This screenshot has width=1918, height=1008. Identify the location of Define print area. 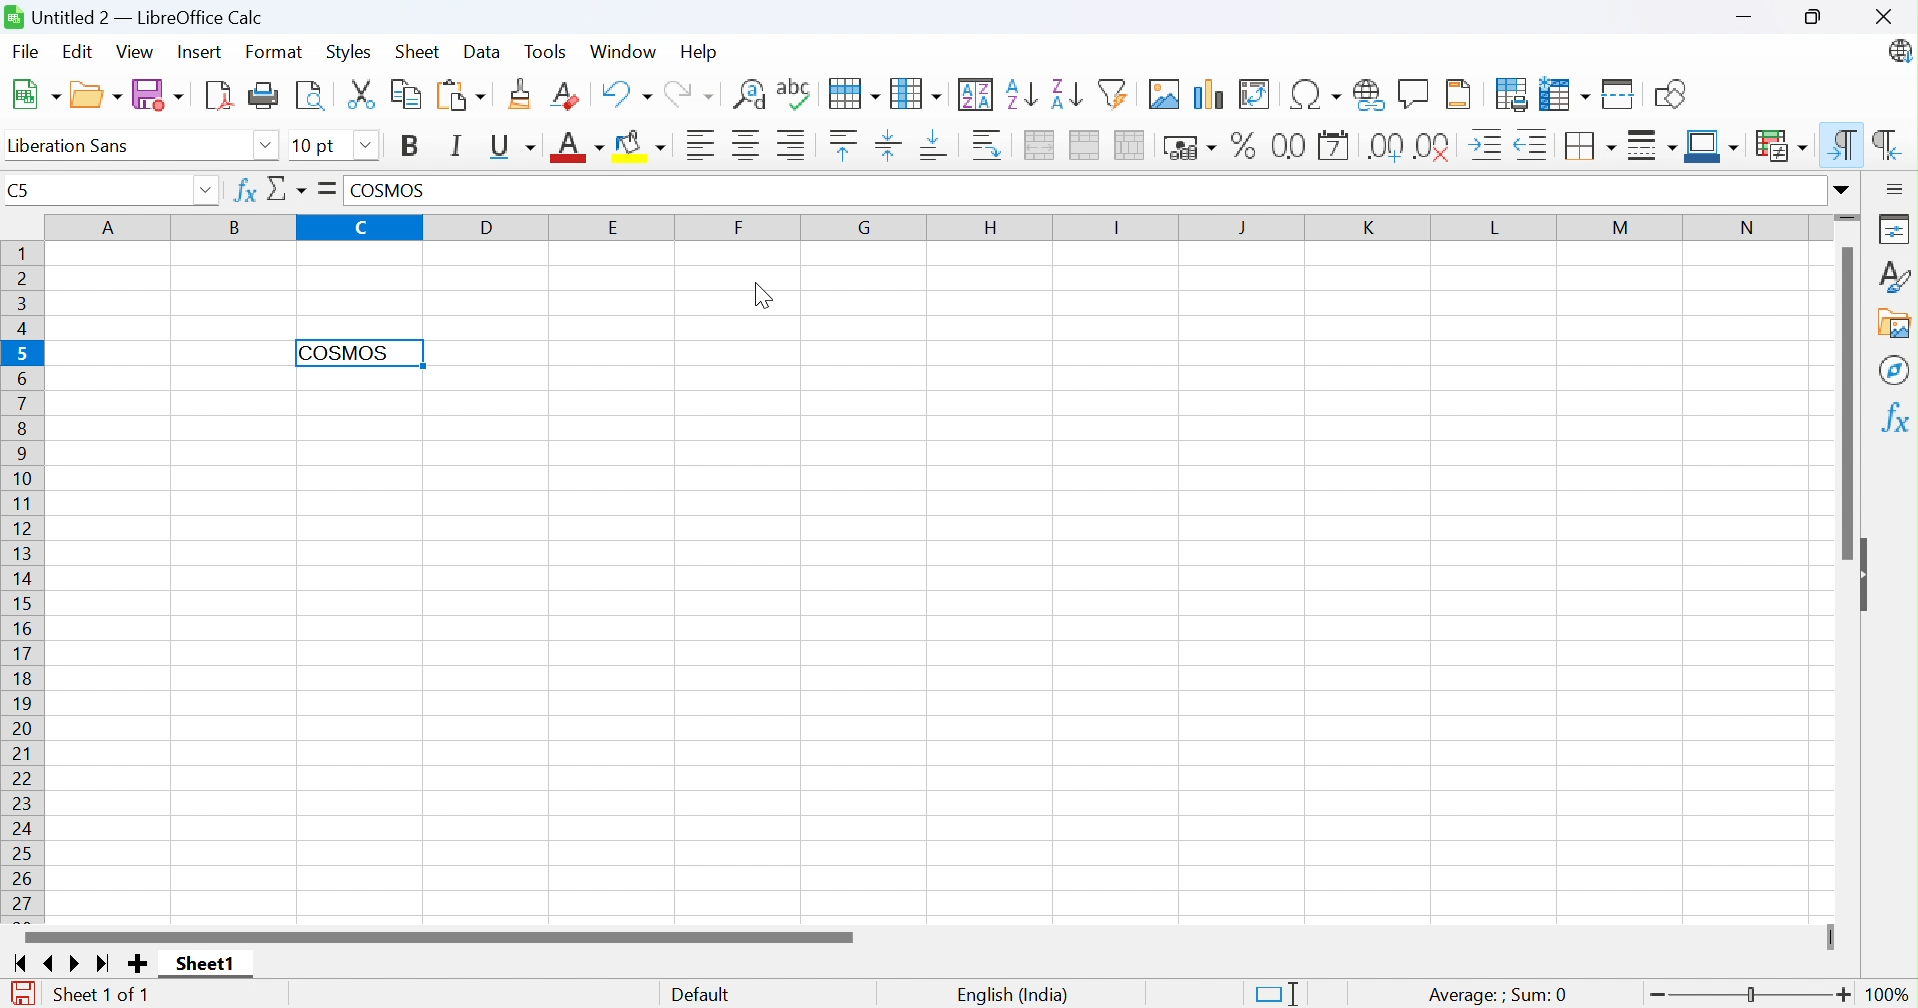
(1515, 94).